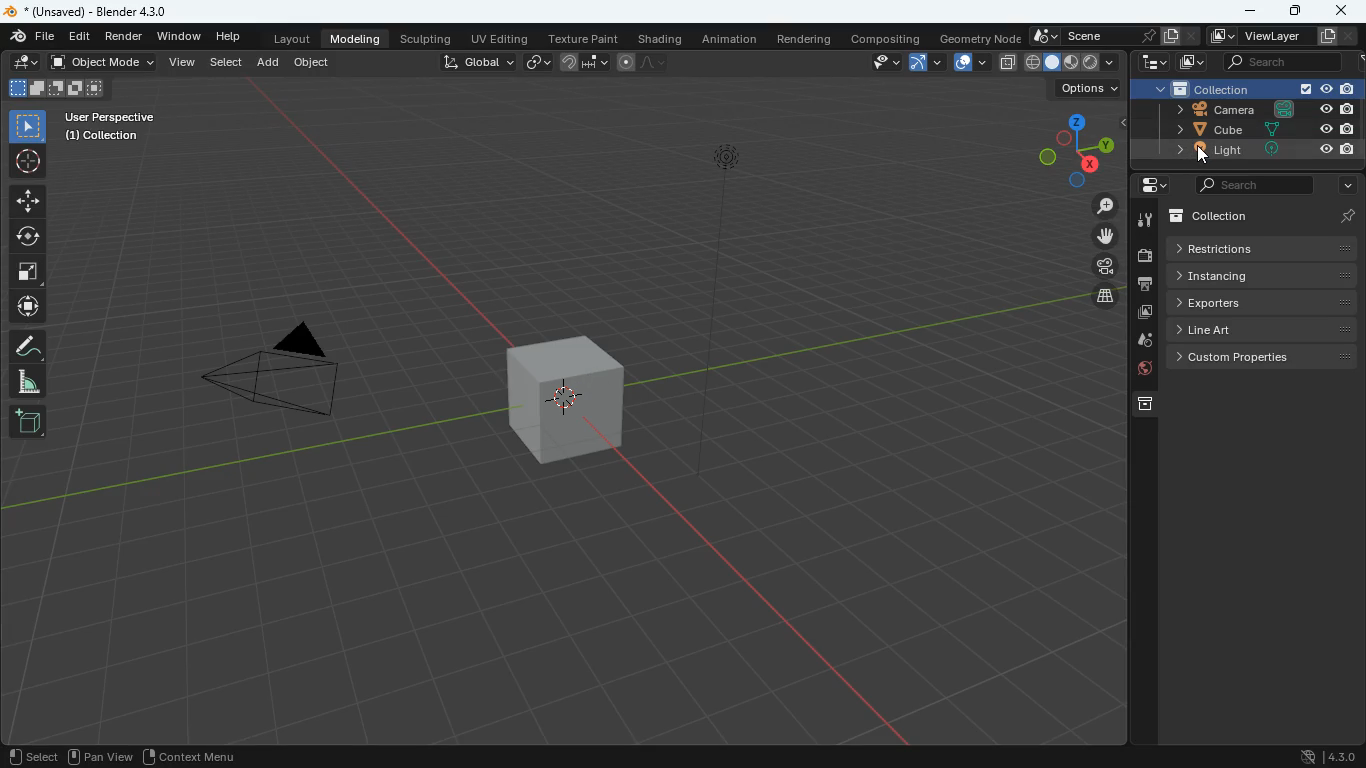 The height and width of the screenshot is (768, 1366). Describe the element at coordinates (1340, 9) in the screenshot. I see `close` at that location.